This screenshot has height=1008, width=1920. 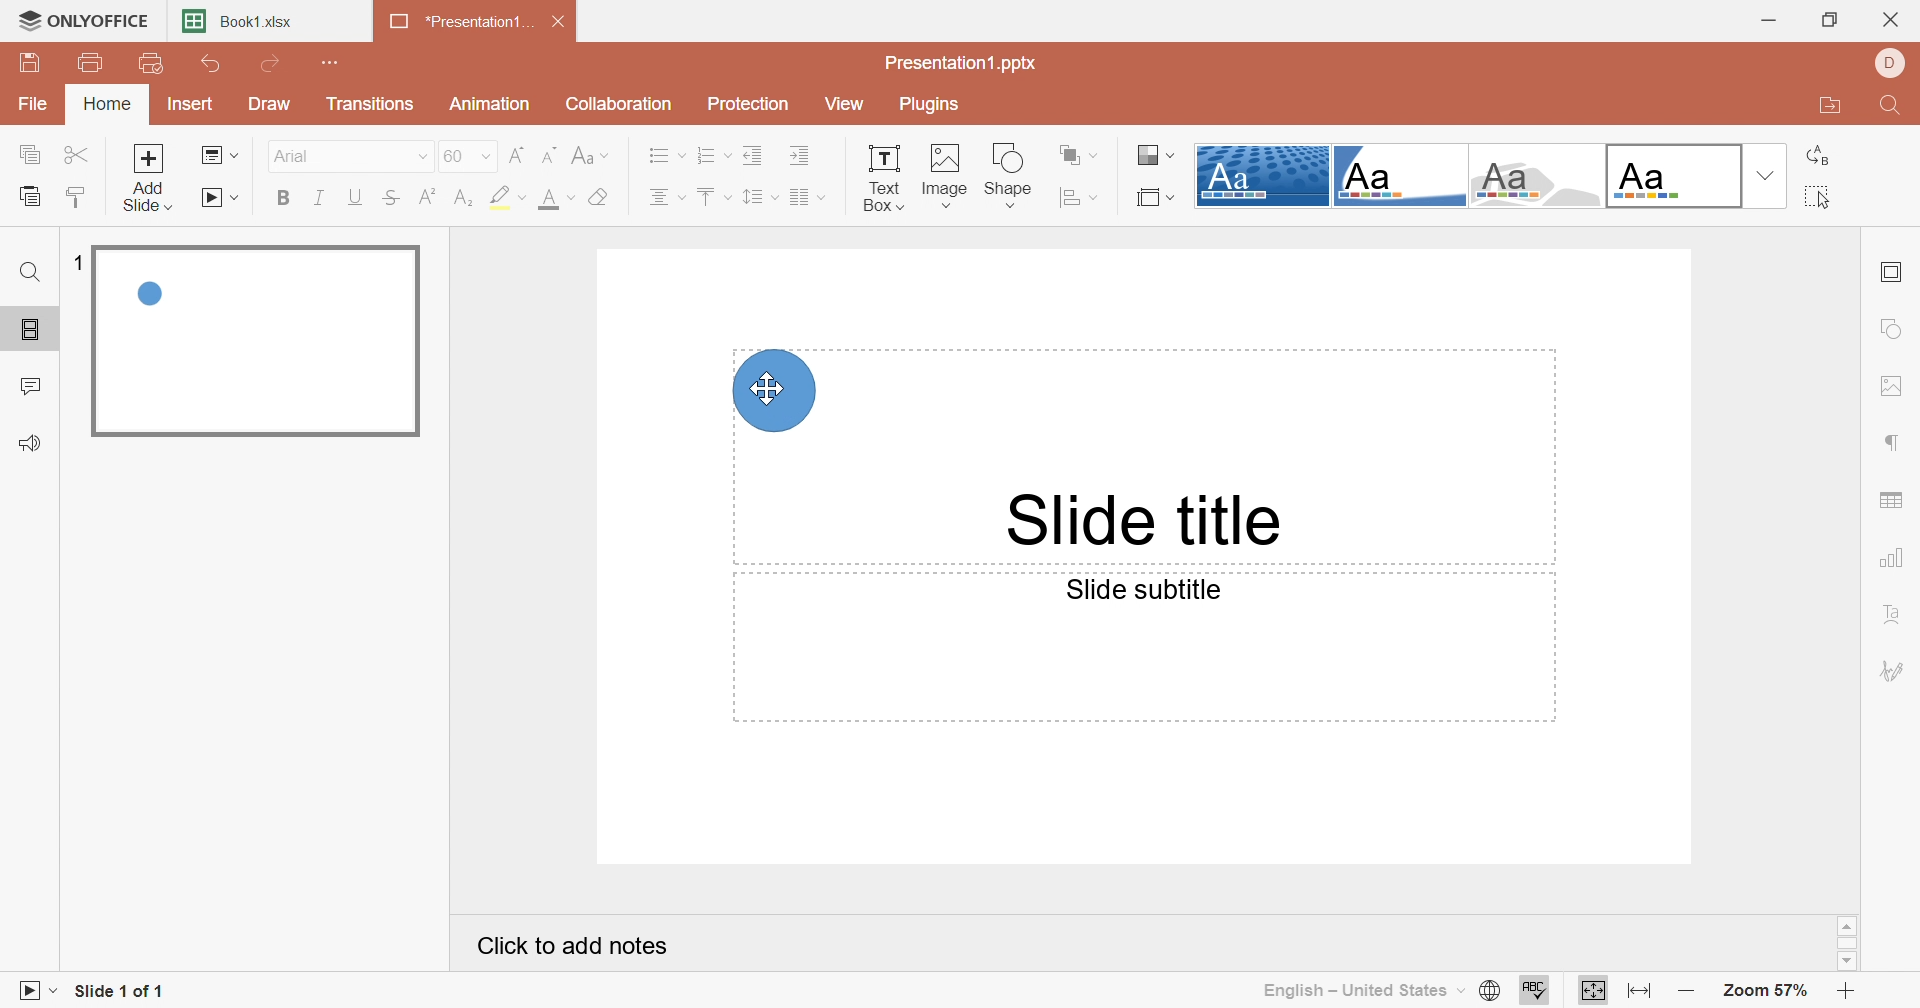 What do you see at coordinates (33, 994) in the screenshot?
I see `Start slideshow` at bounding box center [33, 994].